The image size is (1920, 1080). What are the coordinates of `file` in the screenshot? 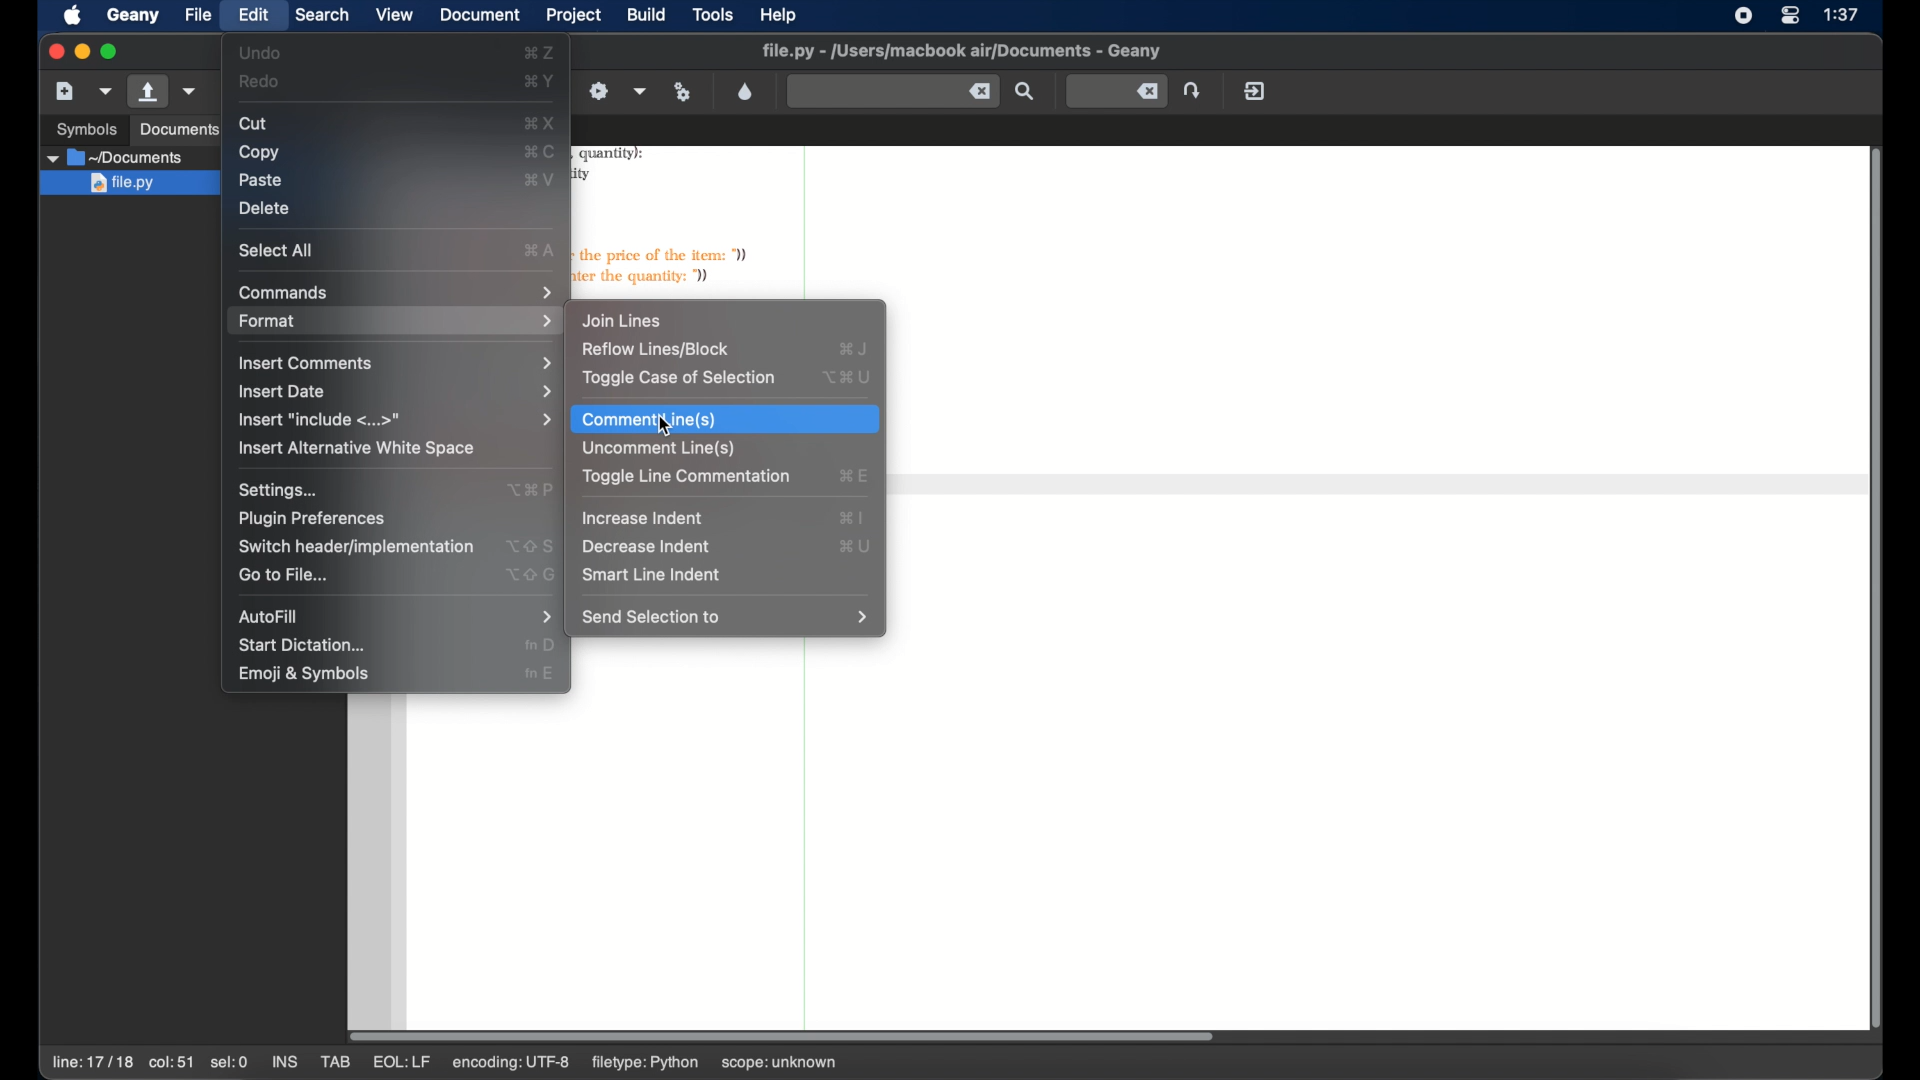 It's located at (198, 15).